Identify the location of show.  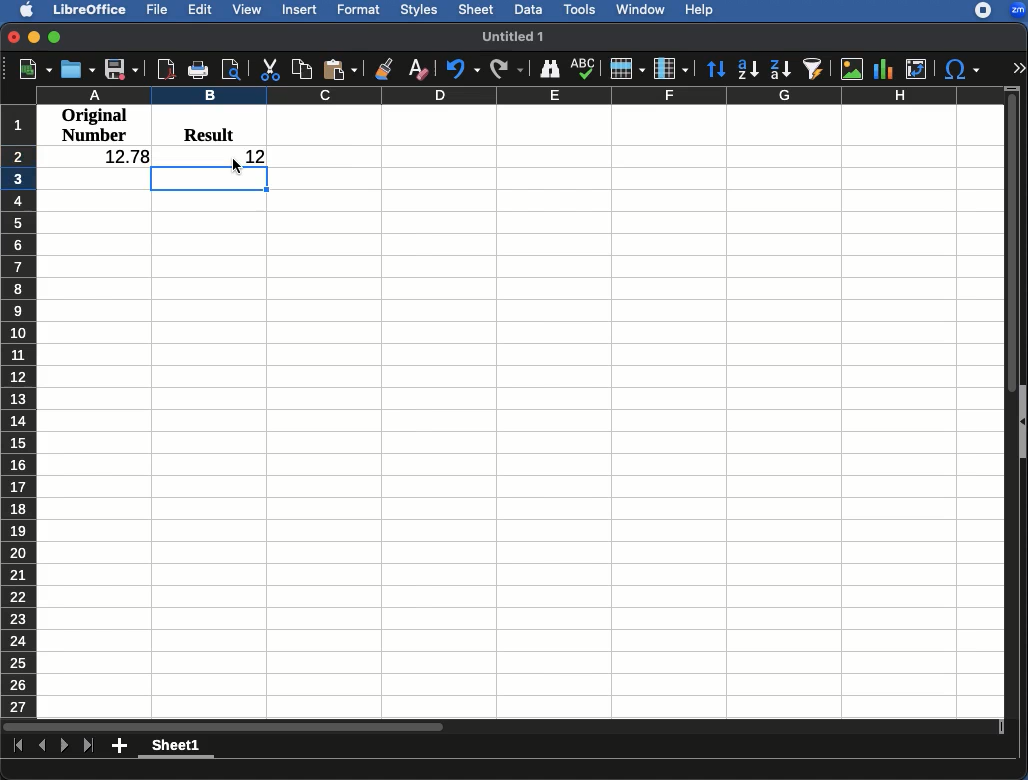
(1022, 422).